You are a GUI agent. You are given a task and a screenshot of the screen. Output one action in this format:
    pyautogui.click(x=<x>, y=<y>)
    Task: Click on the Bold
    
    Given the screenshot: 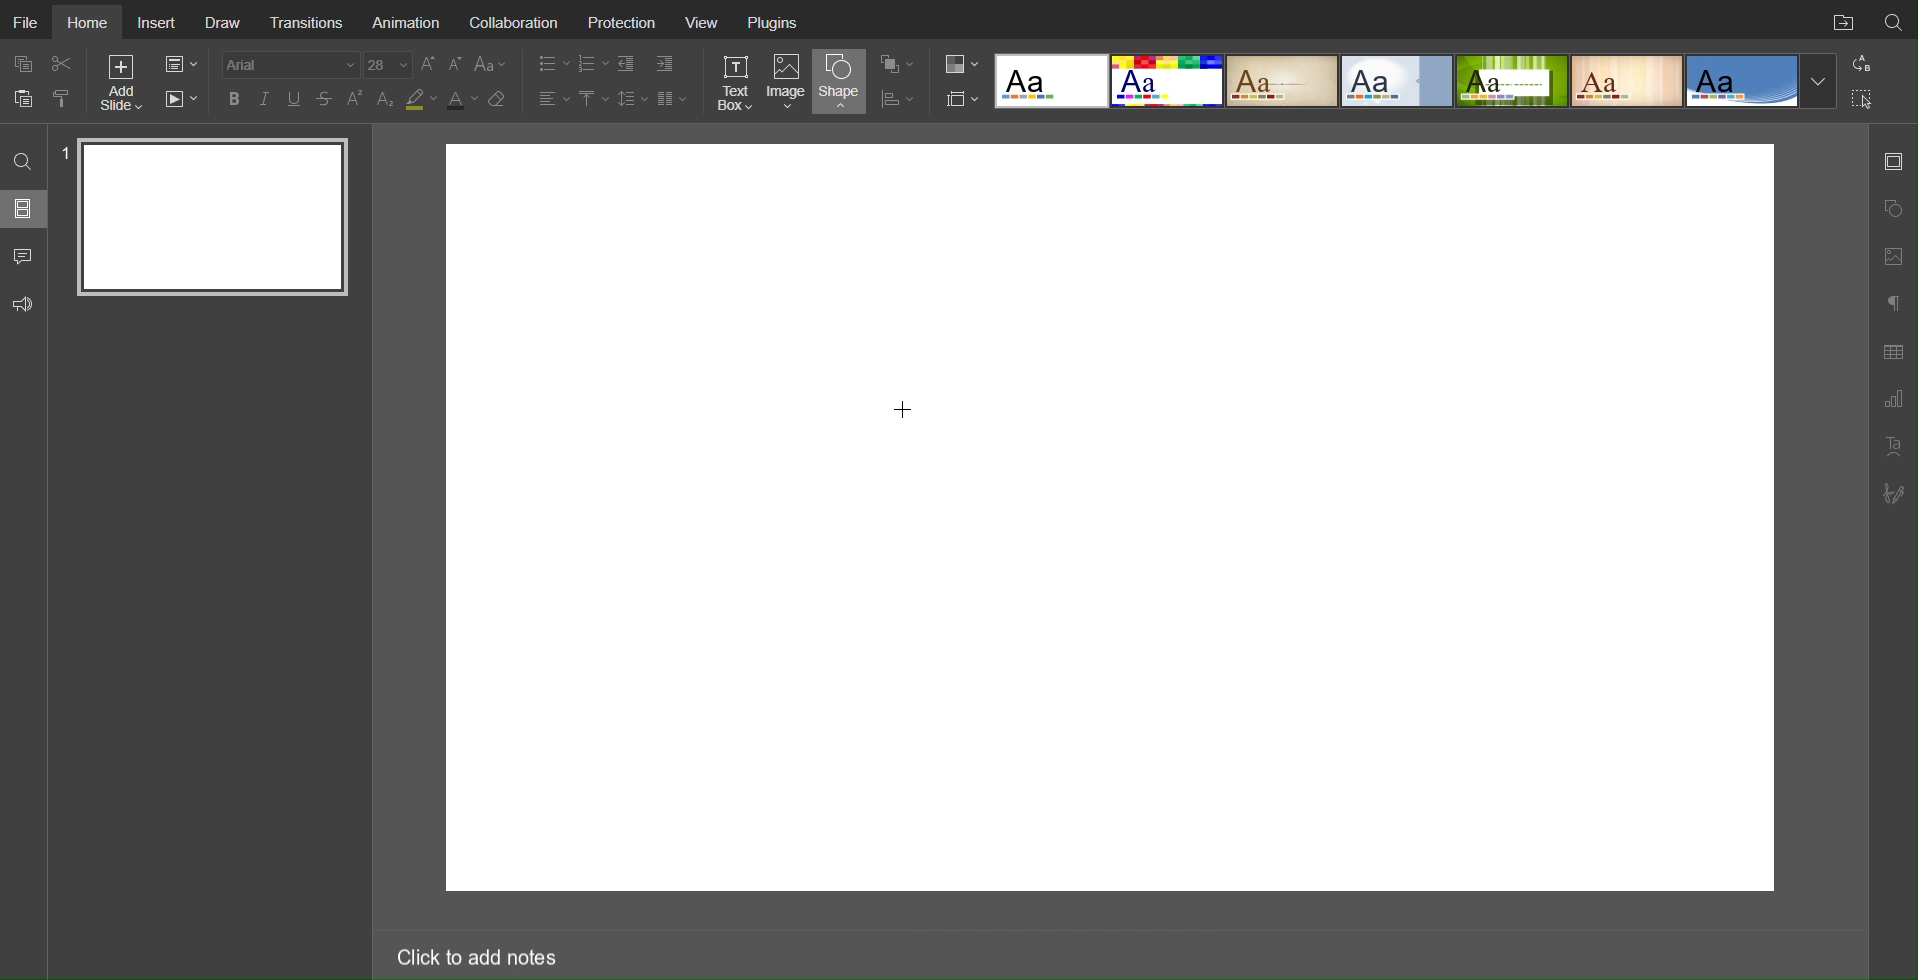 What is the action you would take?
    pyautogui.click(x=234, y=98)
    